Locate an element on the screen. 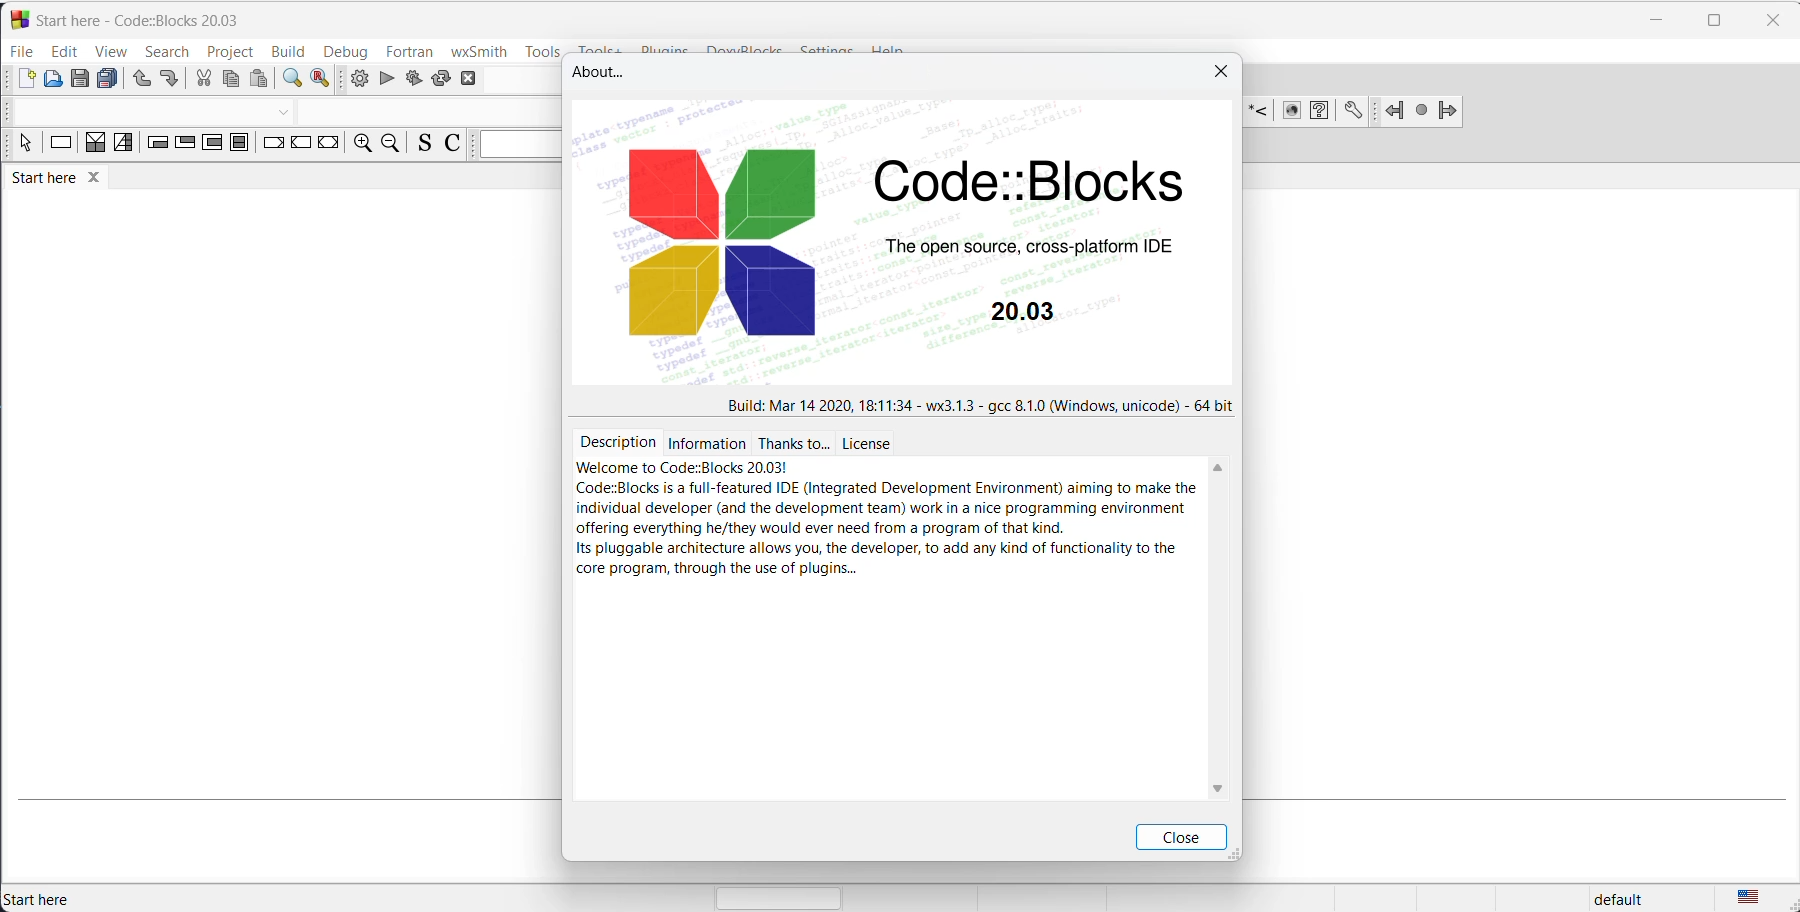 The width and height of the screenshot is (1800, 912). wxSmith is located at coordinates (478, 51).